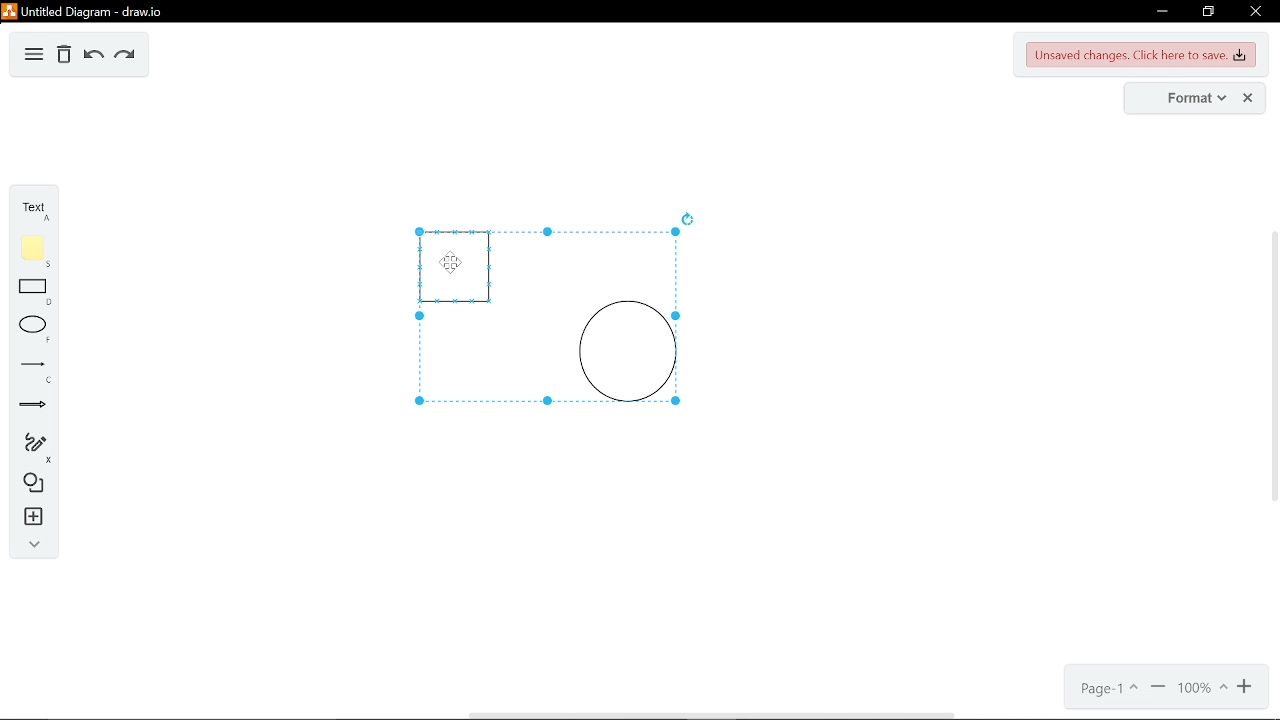 This screenshot has height=720, width=1280. What do you see at coordinates (64, 56) in the screenshot?
I see `delete` at bounding box center [64, 56].